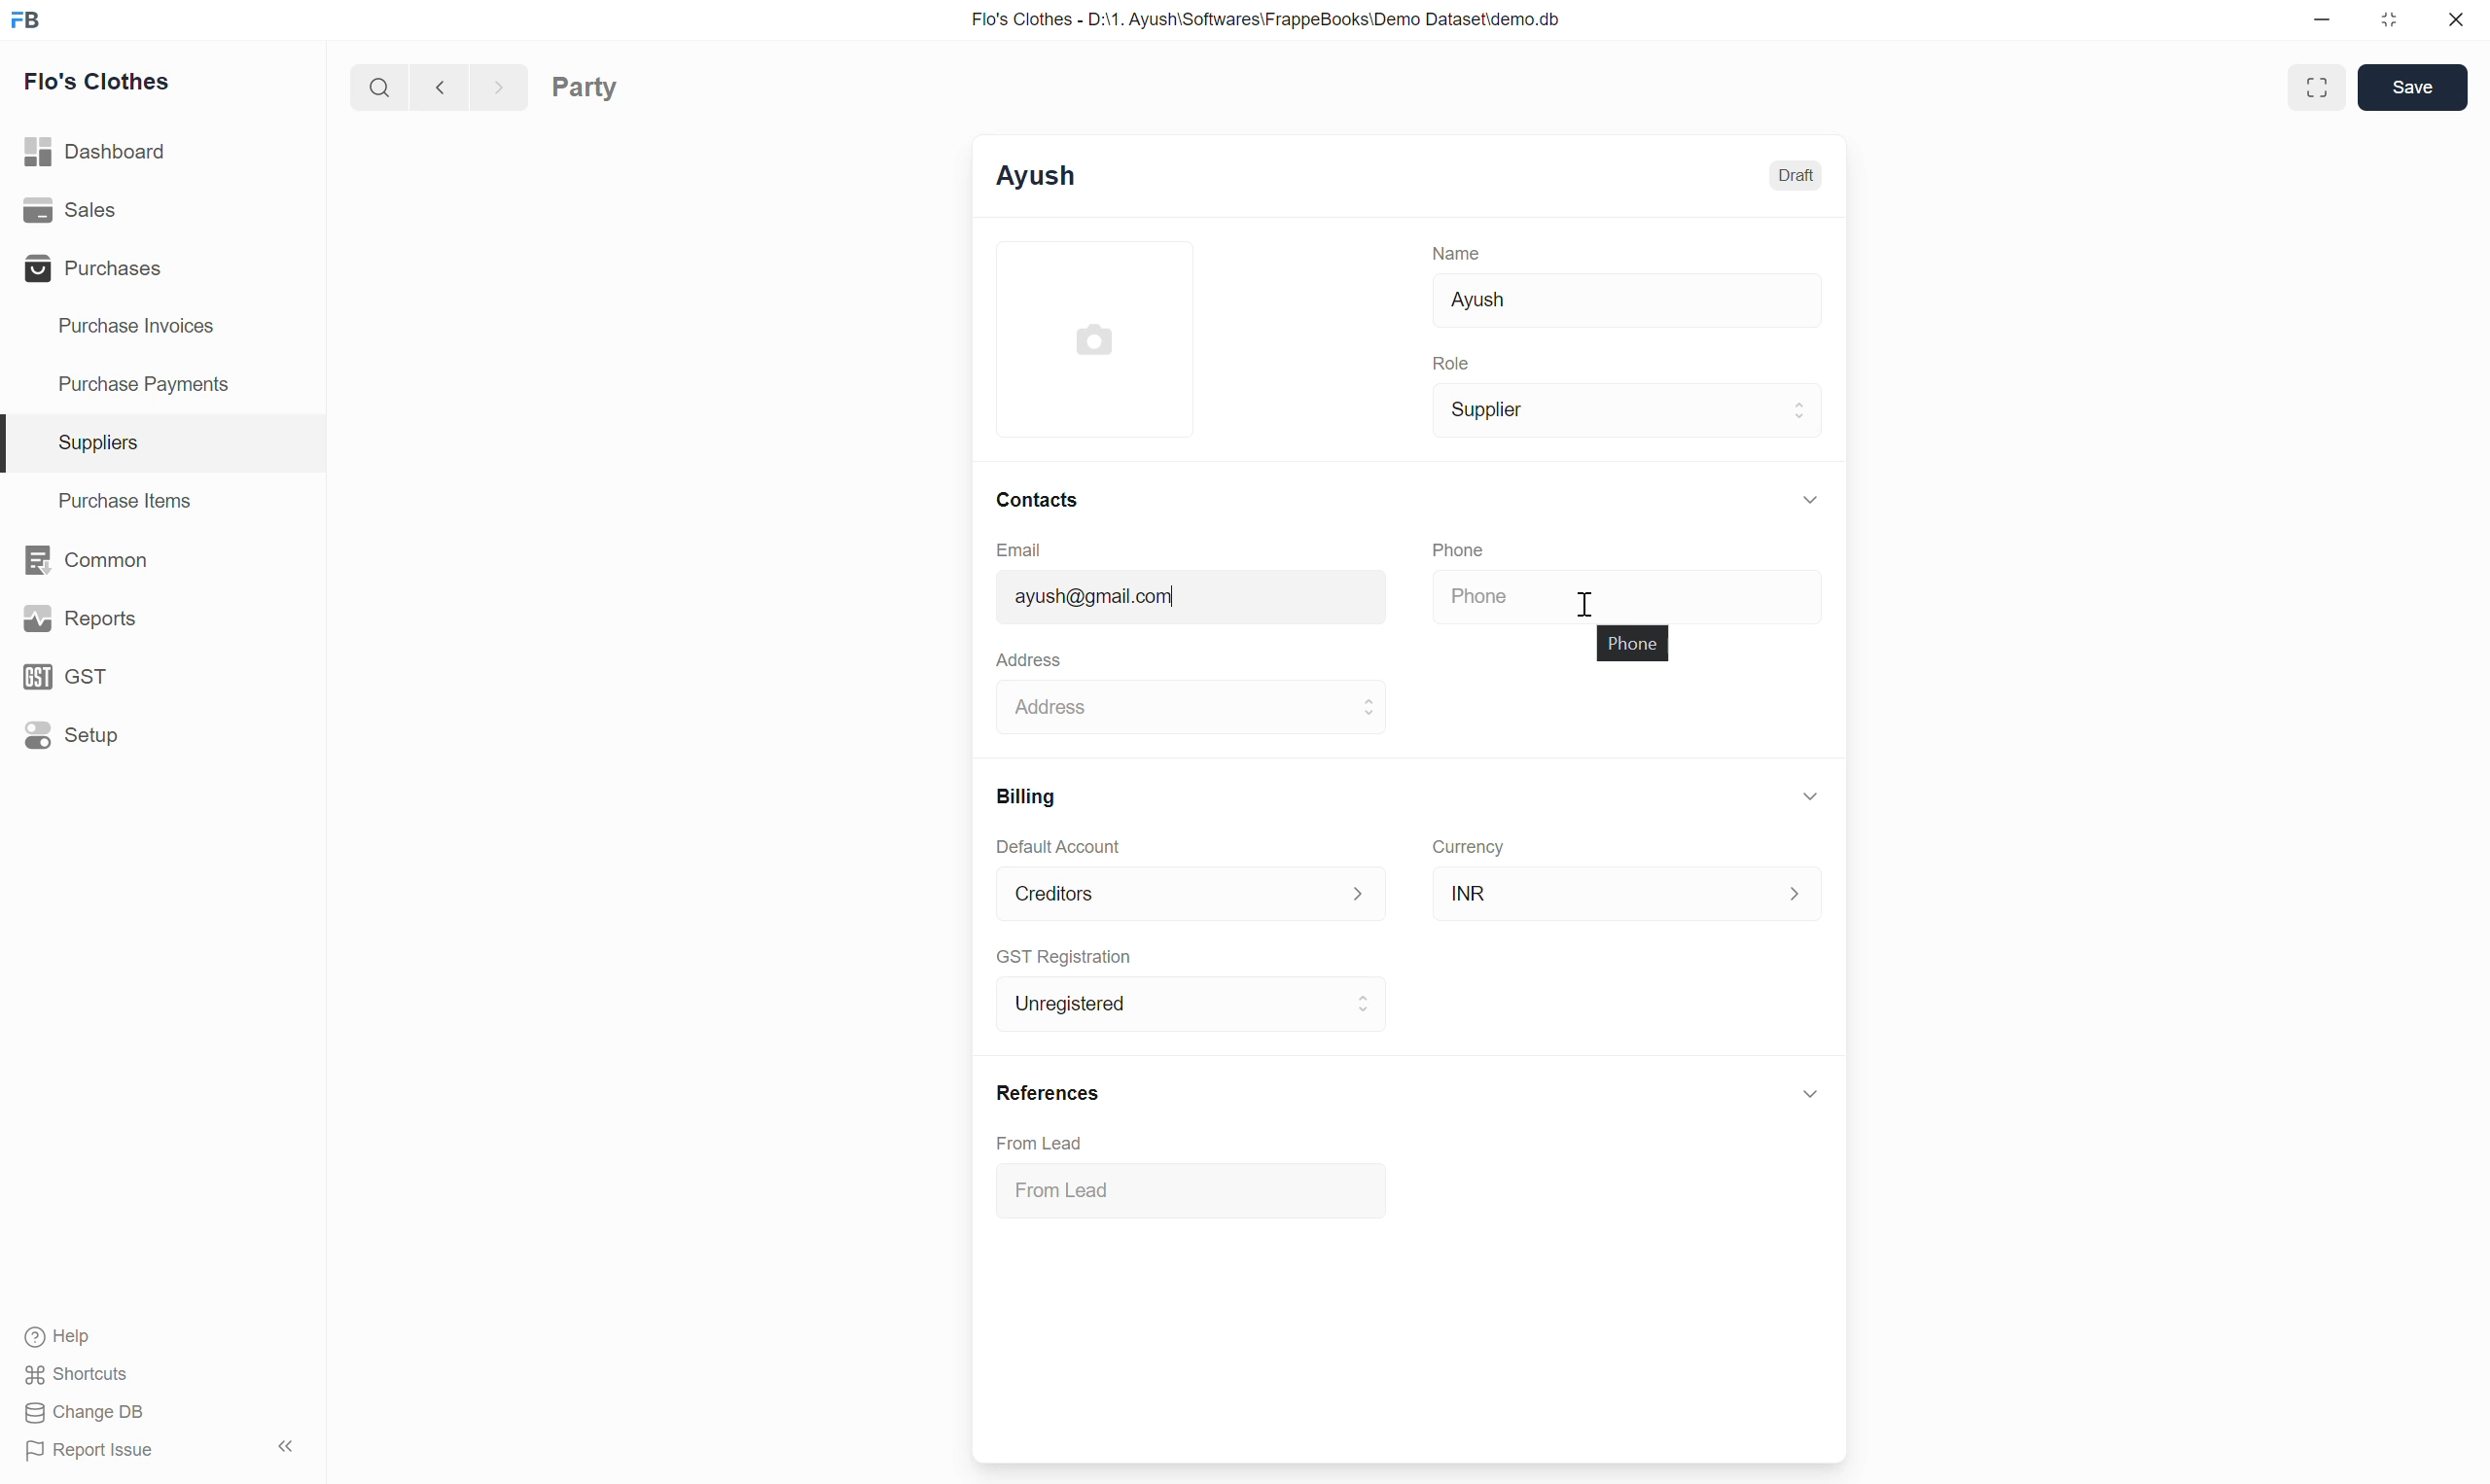  Describe the element at coordinates (1628, 893) in the screenshot. I see `INR` at that location.